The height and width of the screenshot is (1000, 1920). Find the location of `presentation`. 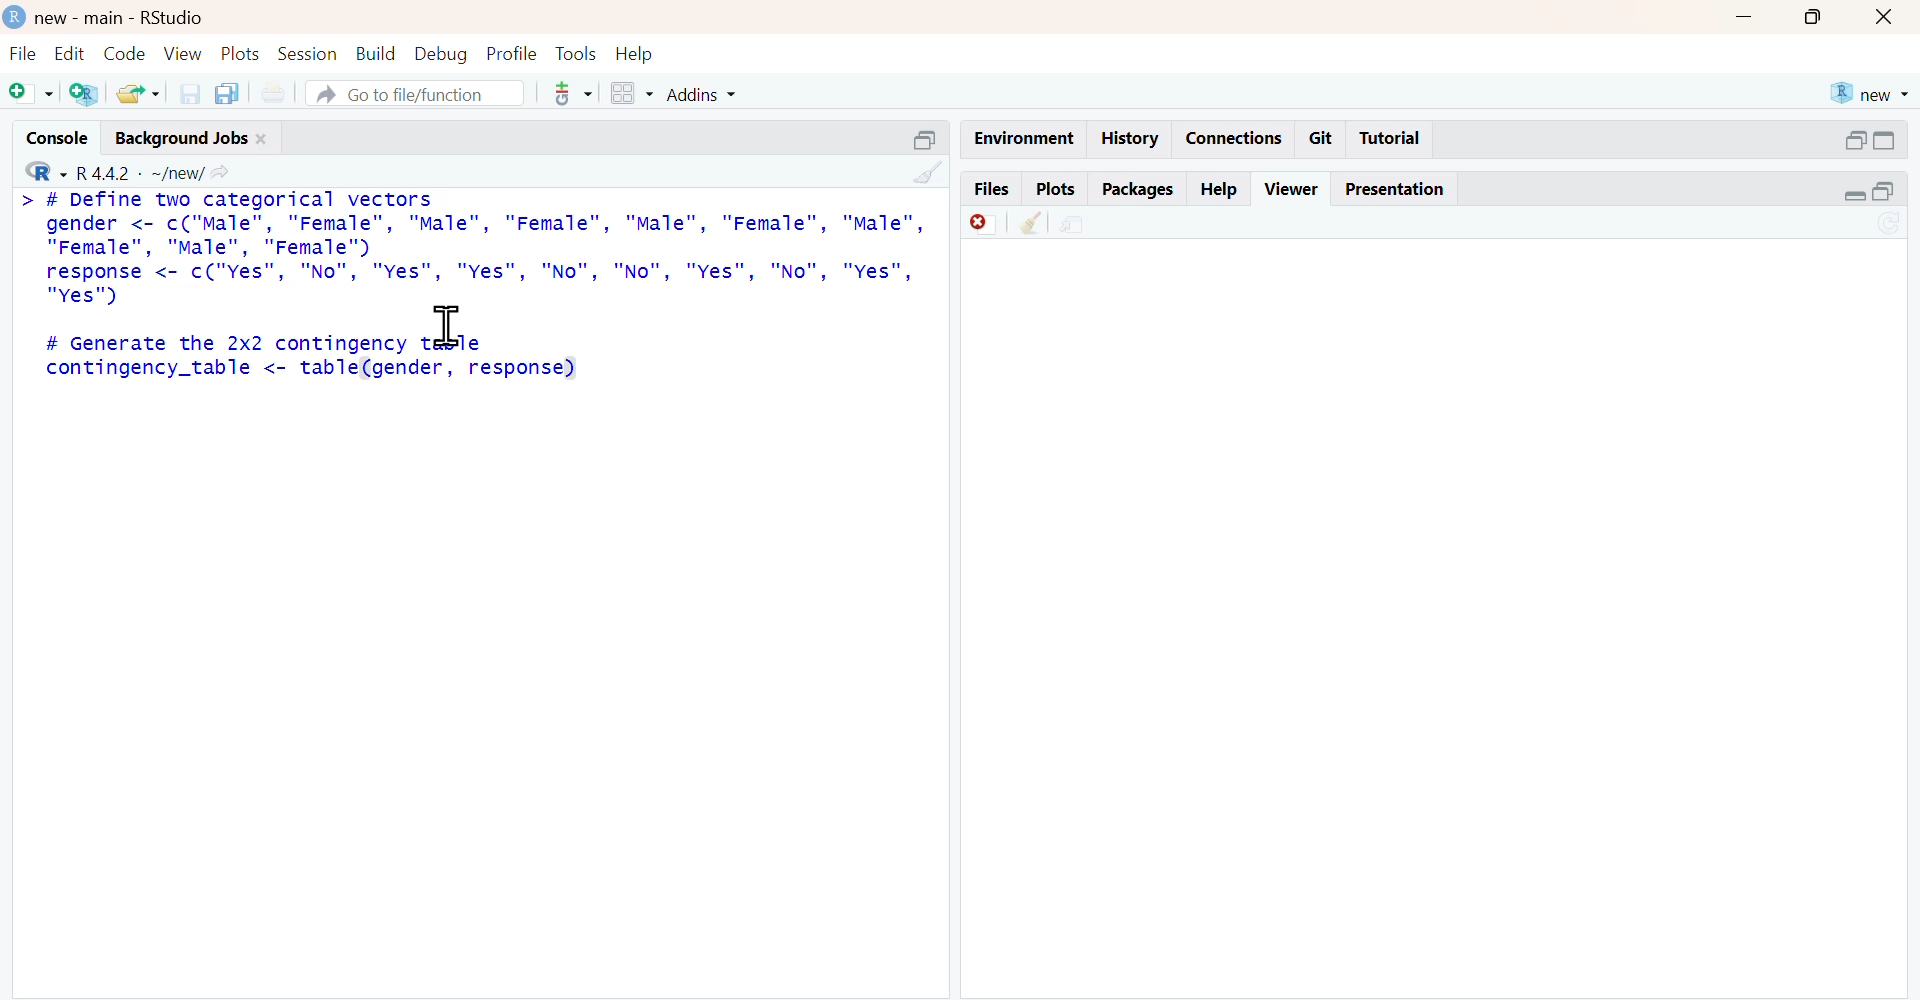

presentation is located at coordinates (1400, 191).